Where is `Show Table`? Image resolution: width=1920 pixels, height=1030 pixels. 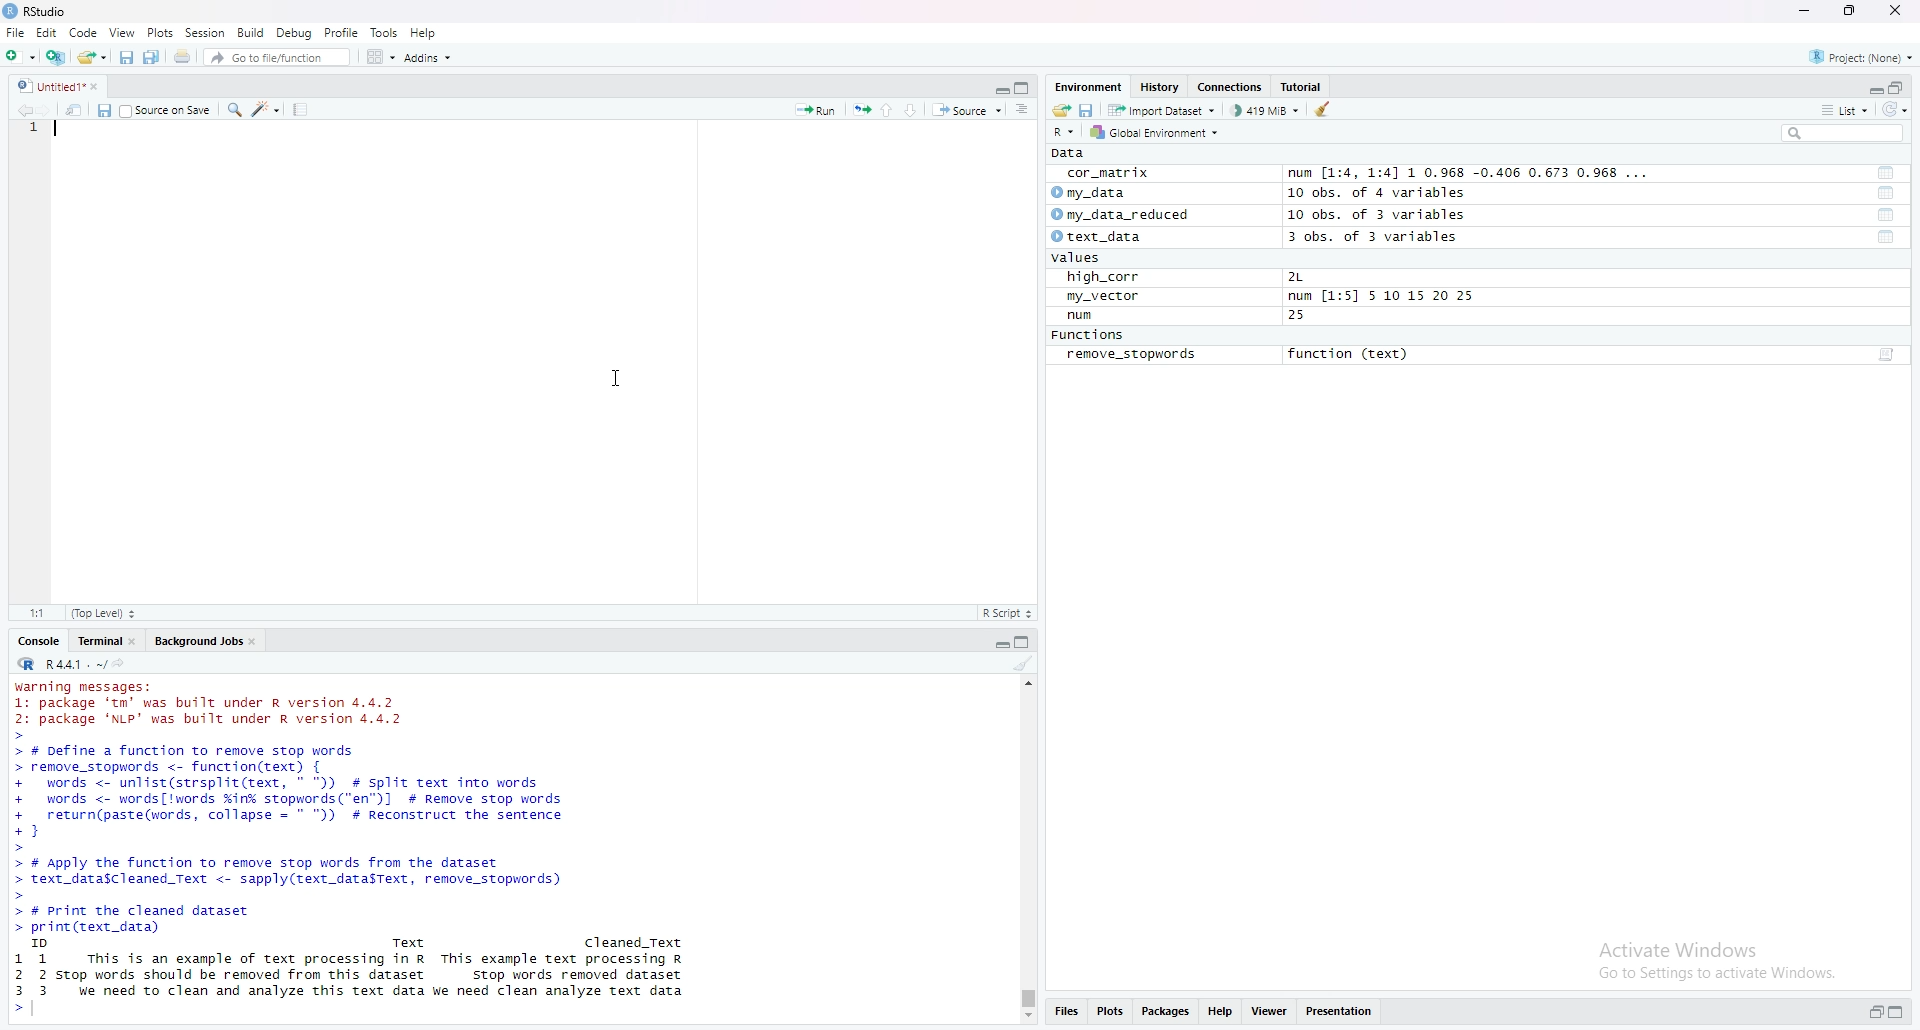
Show Table is located at coordinates (1887, 193).